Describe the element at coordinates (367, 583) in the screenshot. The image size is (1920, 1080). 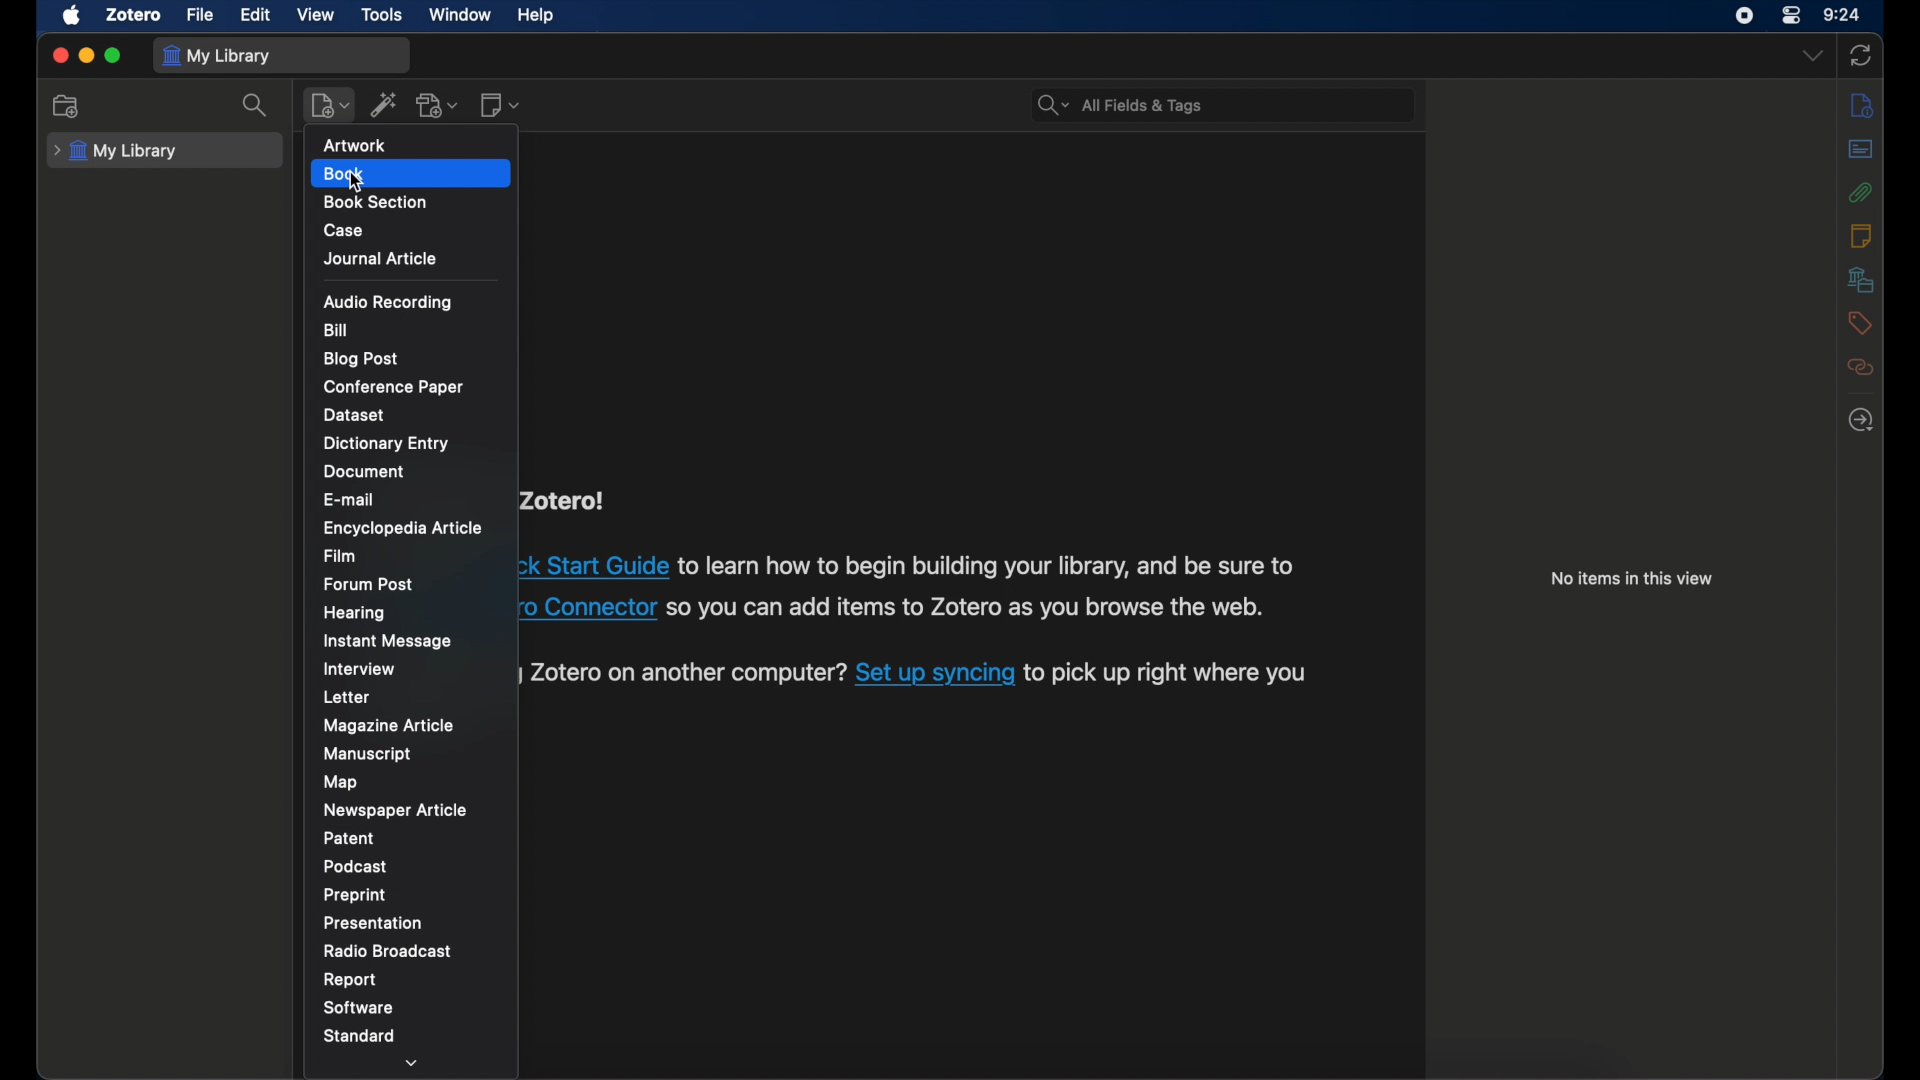
I see `forum post` at that location.